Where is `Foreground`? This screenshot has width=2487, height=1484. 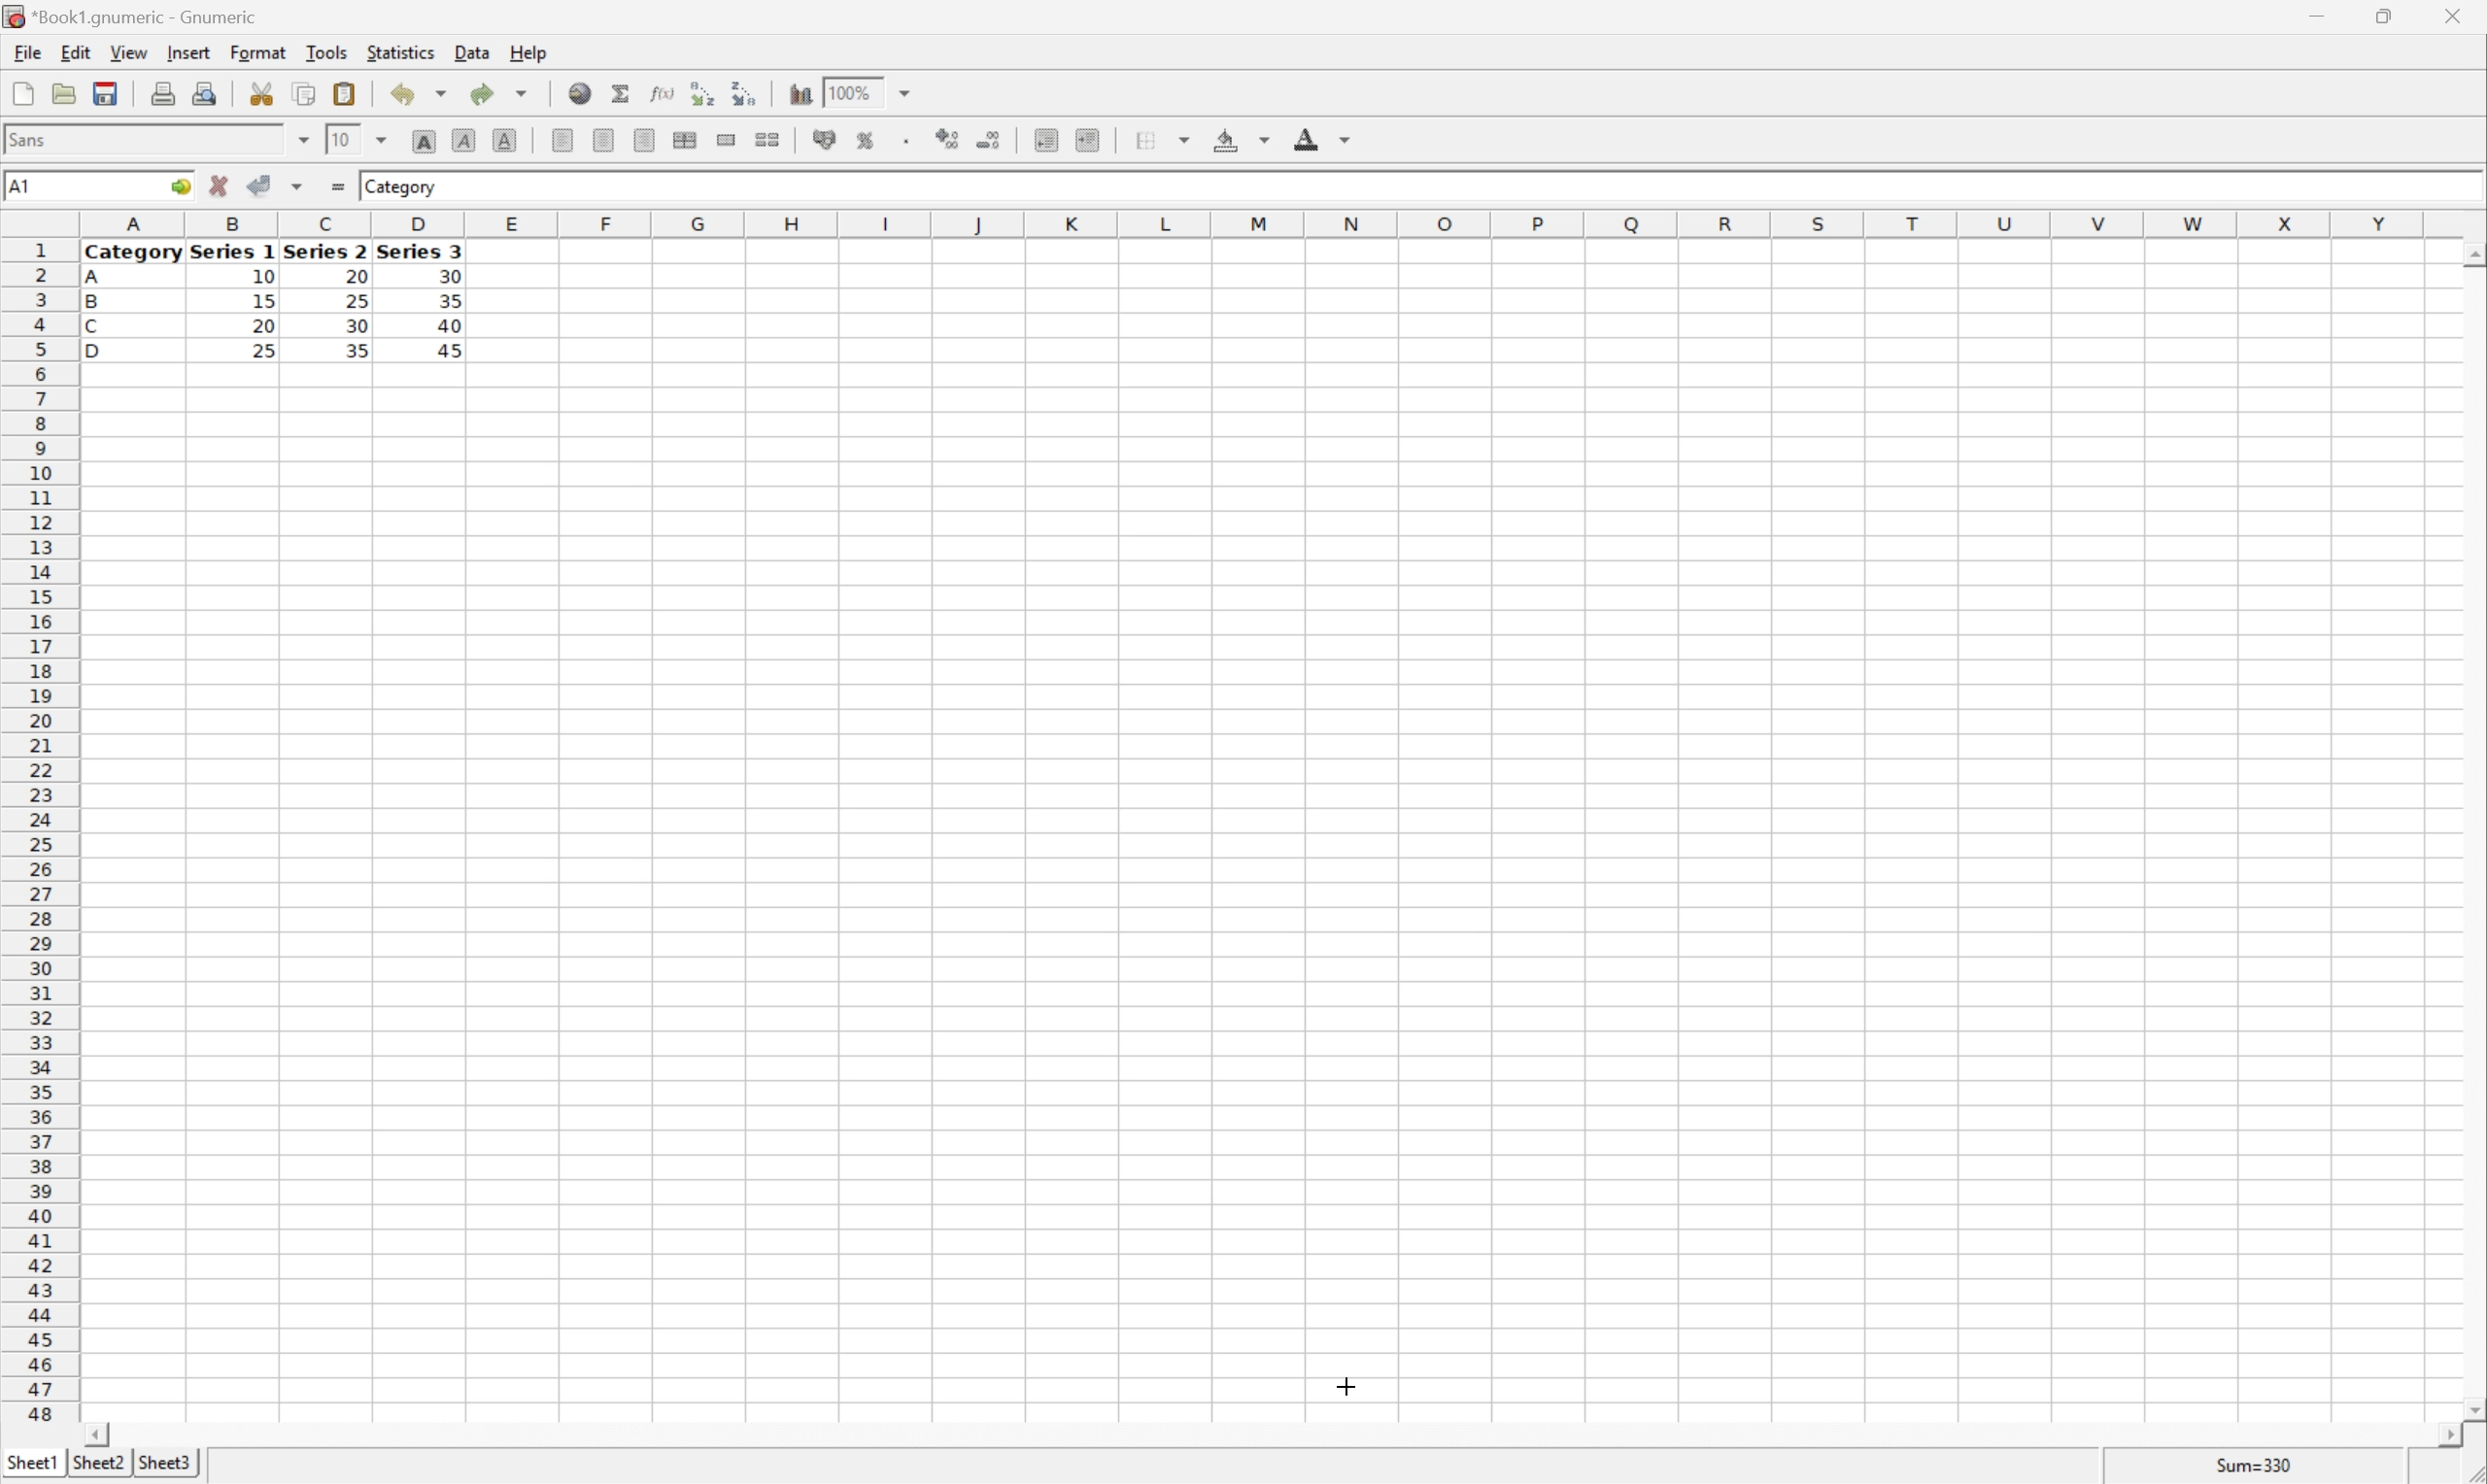 Foreground is located at coordinates (1320, 136).